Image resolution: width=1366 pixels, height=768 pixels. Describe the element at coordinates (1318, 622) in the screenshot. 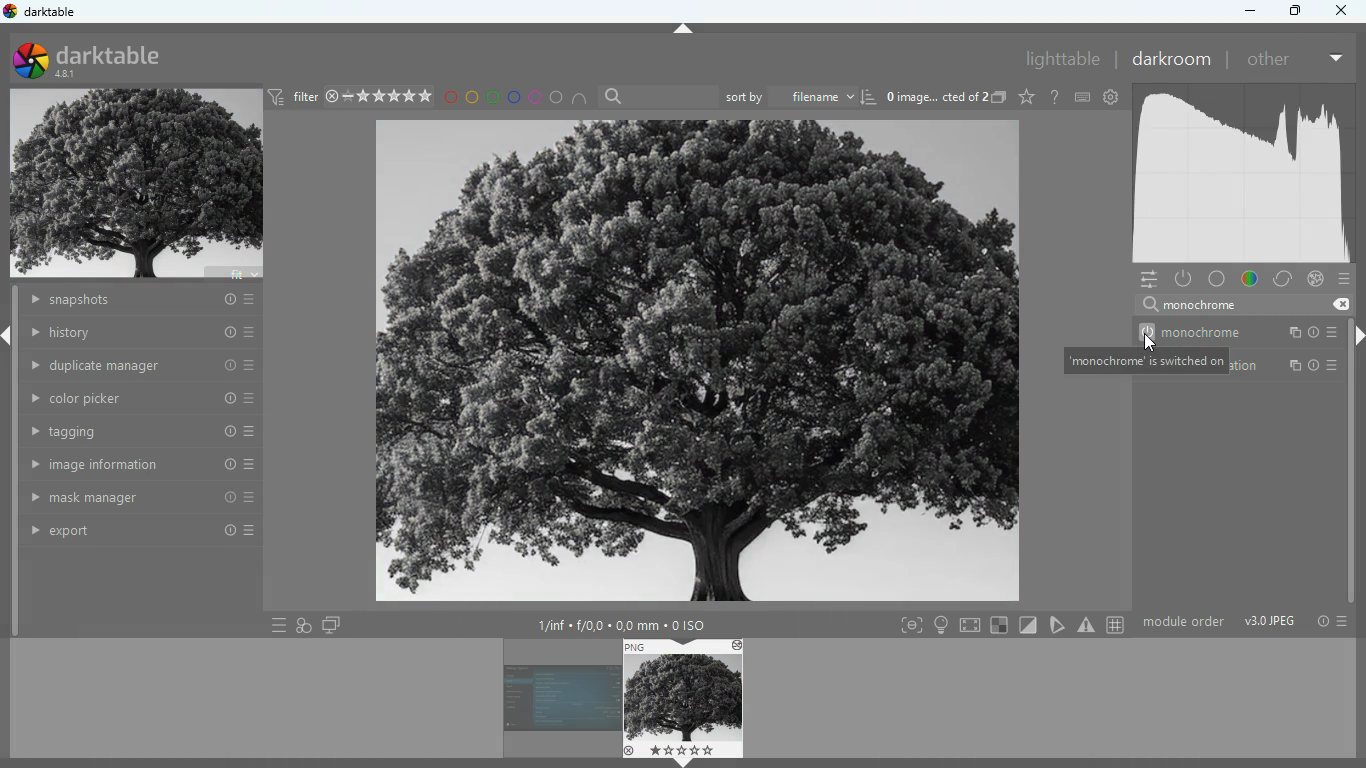

I see `info` at that location.